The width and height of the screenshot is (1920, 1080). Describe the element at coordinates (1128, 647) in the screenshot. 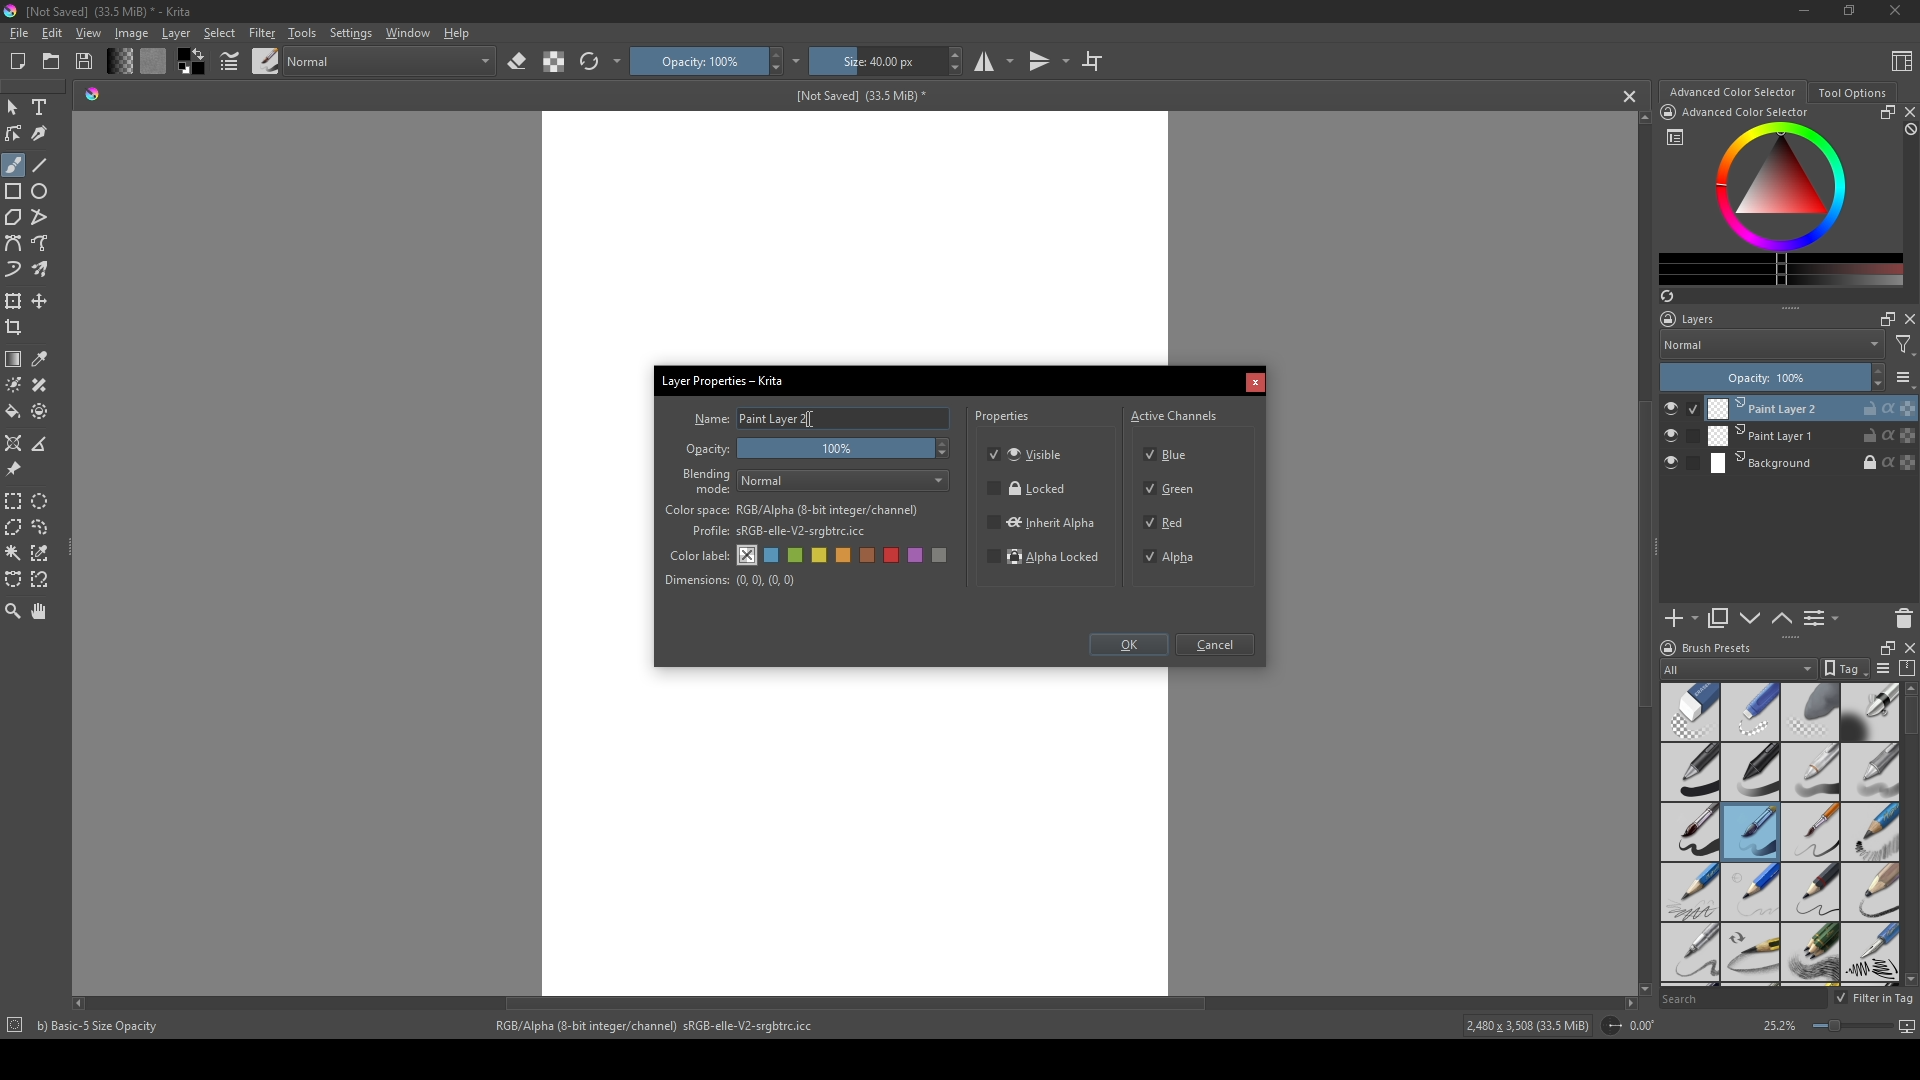

I see `OK` at that location.